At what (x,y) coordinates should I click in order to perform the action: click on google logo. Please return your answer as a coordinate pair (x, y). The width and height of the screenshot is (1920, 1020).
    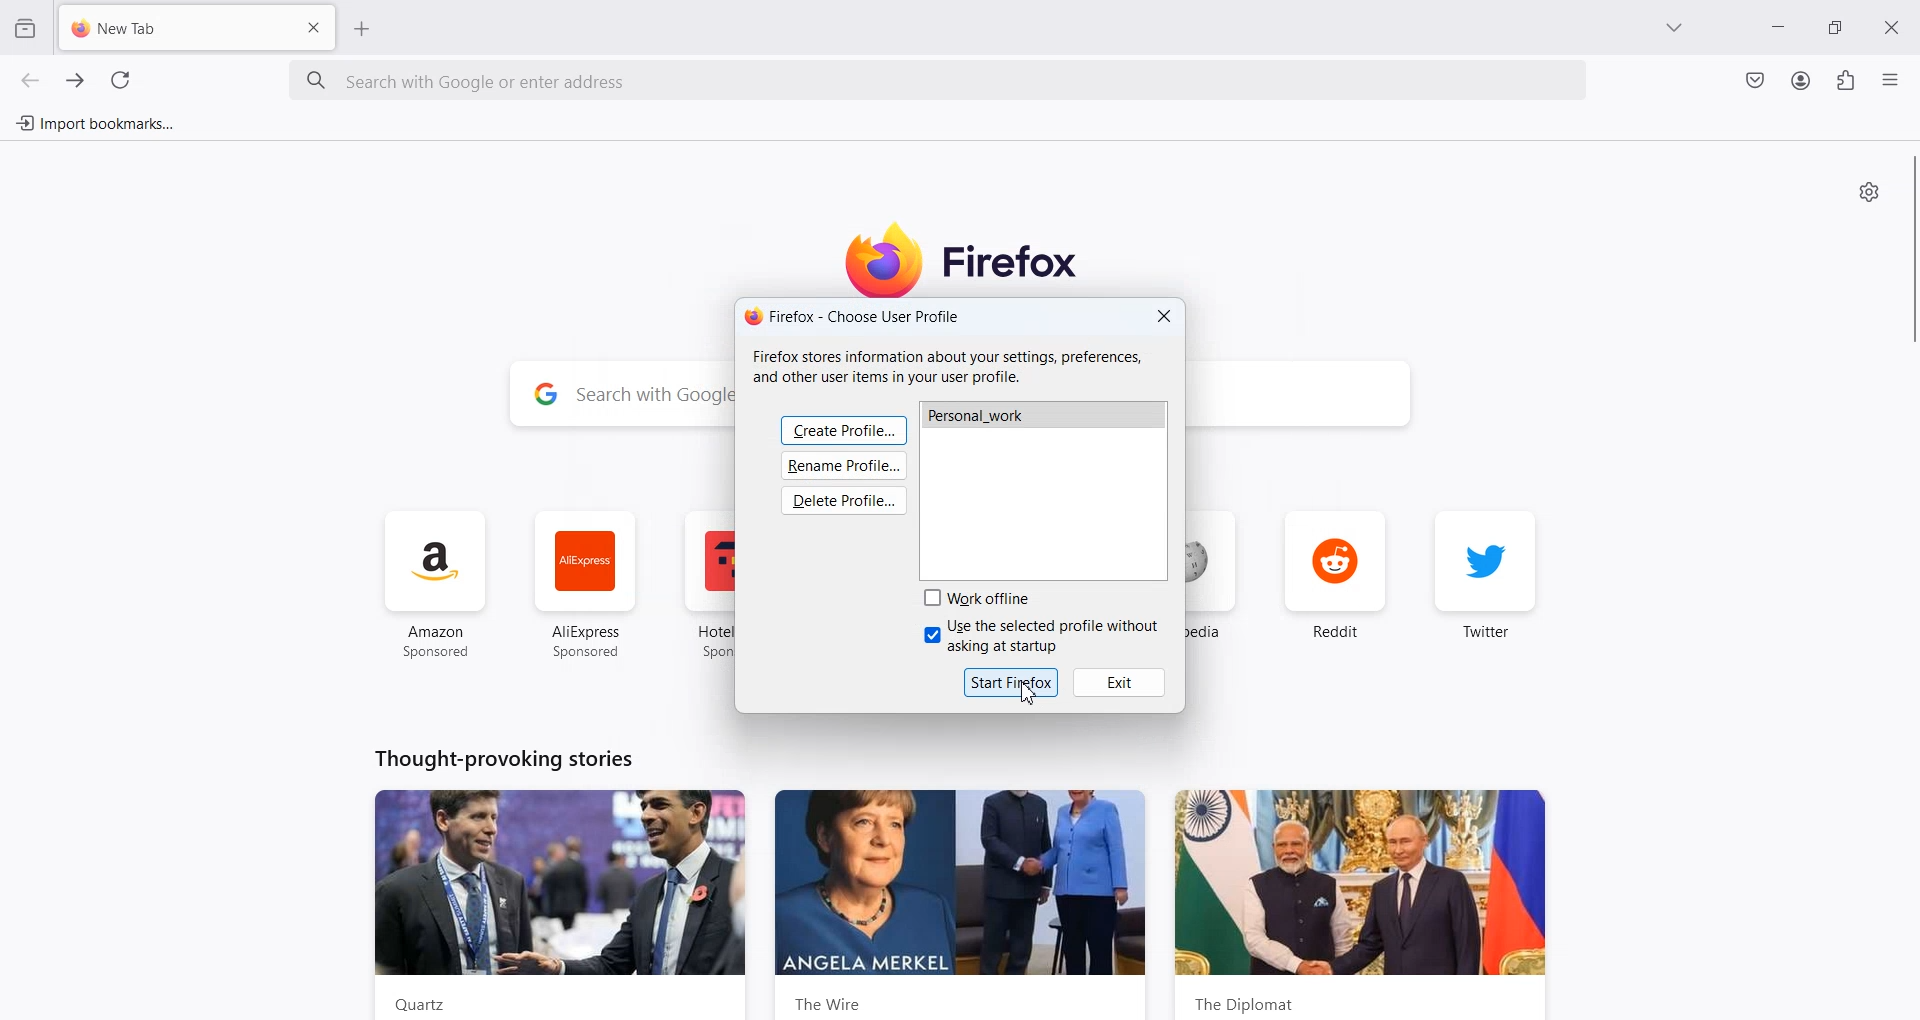
    Looking at the image, I should click on (544, 396).